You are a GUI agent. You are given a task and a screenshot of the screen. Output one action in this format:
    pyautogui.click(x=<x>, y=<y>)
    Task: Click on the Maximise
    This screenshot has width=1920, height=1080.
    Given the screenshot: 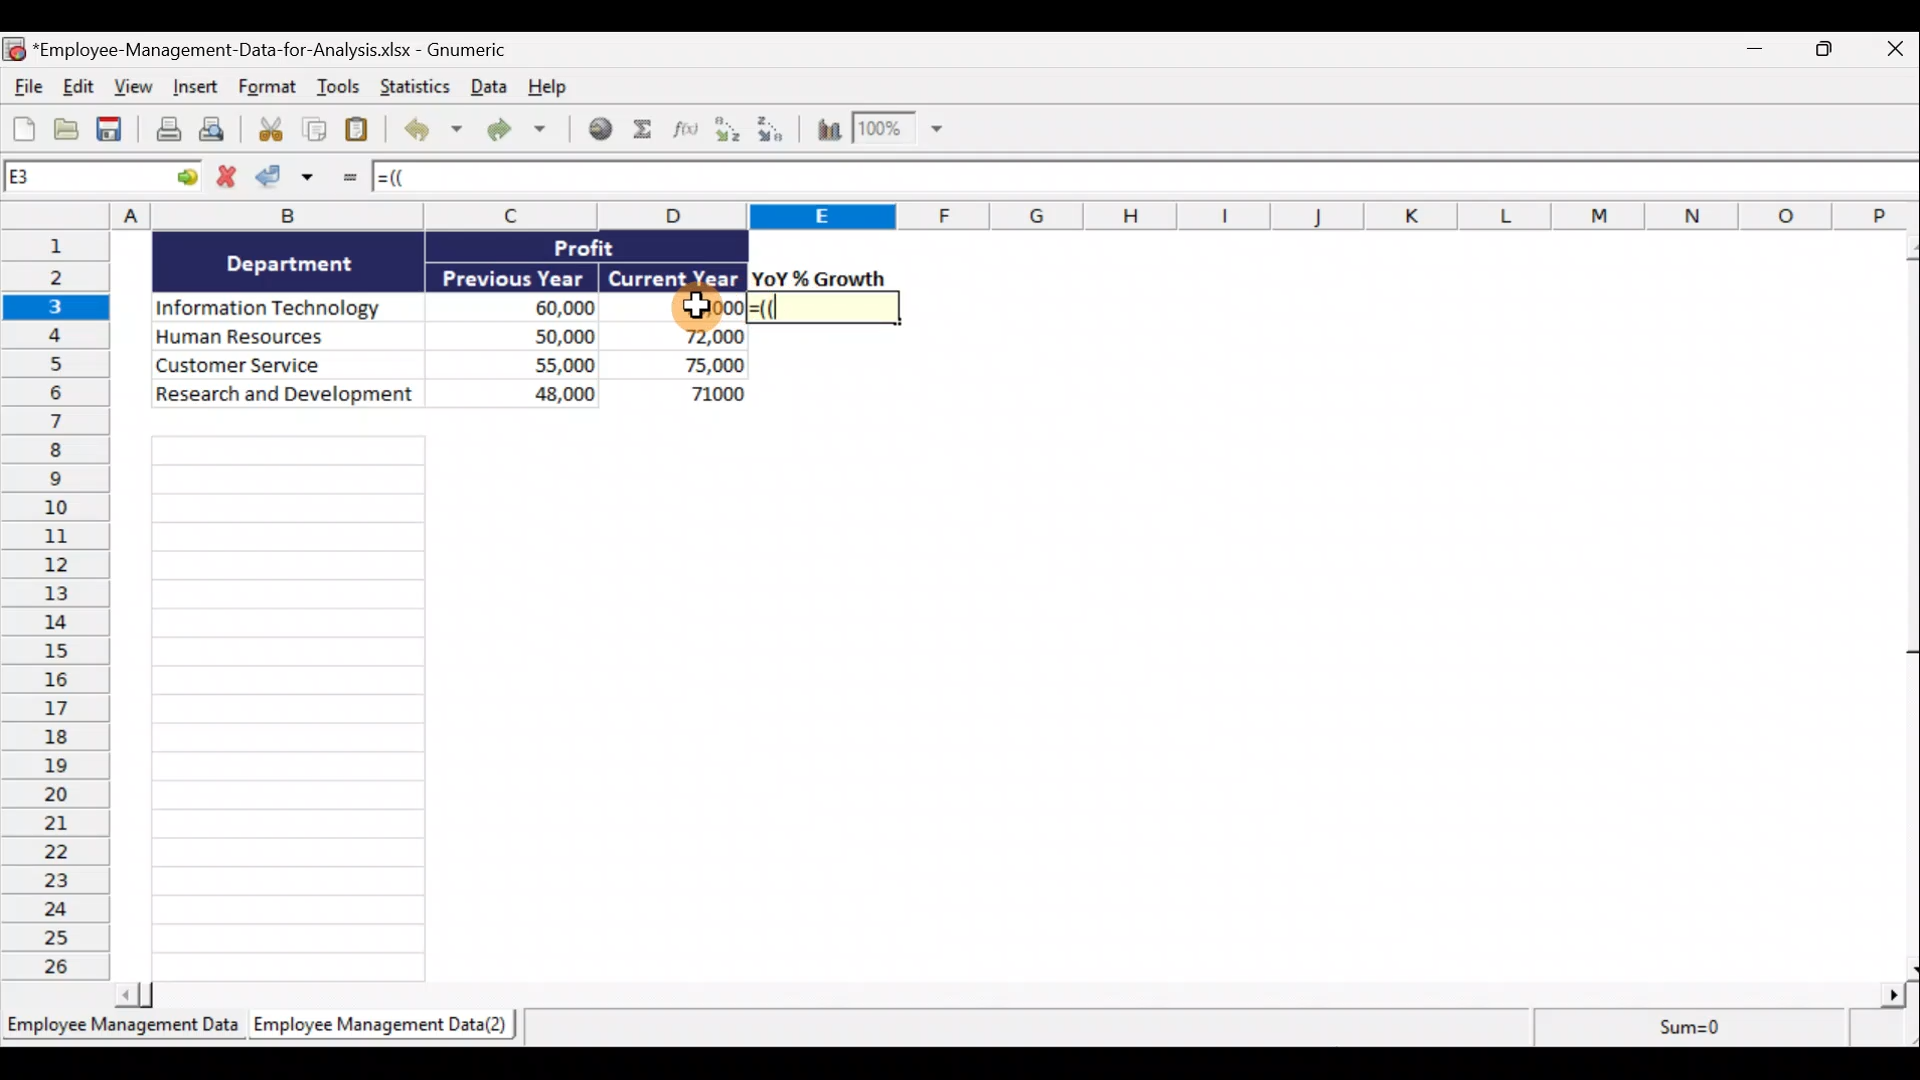 What is the action you would take?
    pyautogui.click(x=1831, y=49)
    